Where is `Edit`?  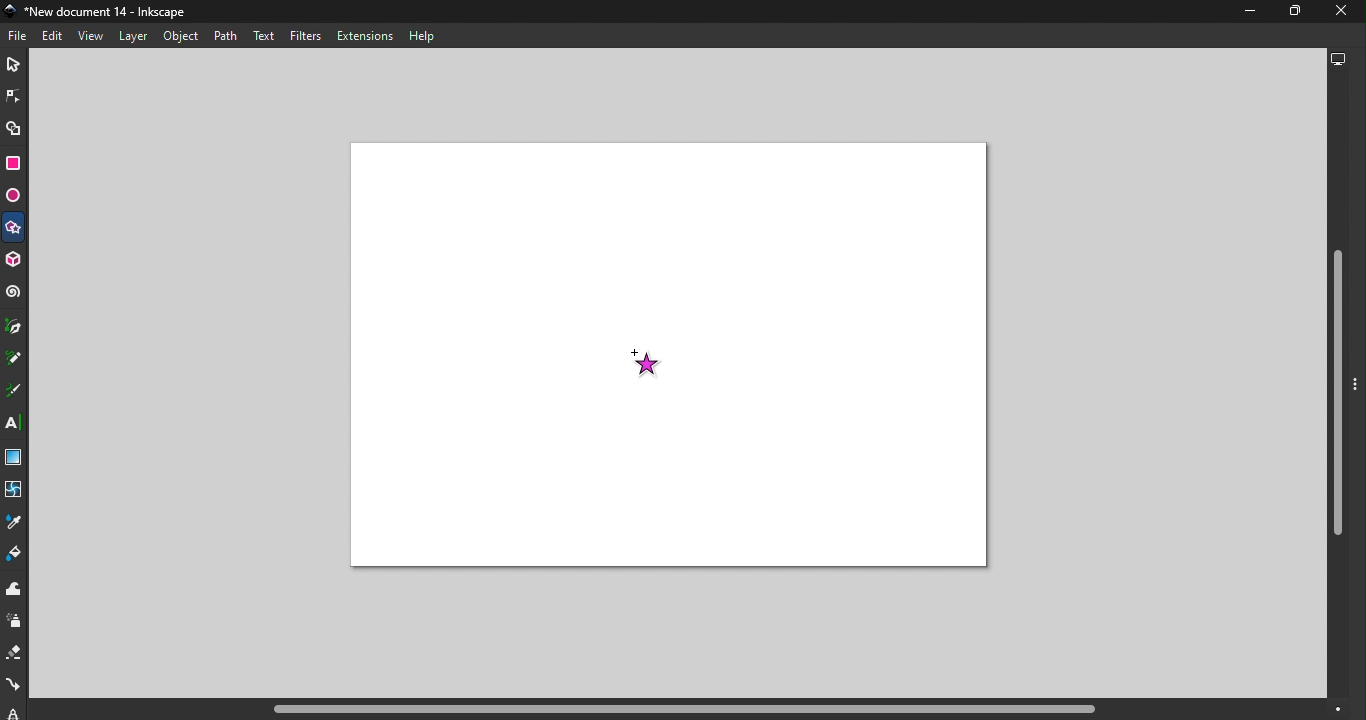 Edit is located at coordinates (55, 36).